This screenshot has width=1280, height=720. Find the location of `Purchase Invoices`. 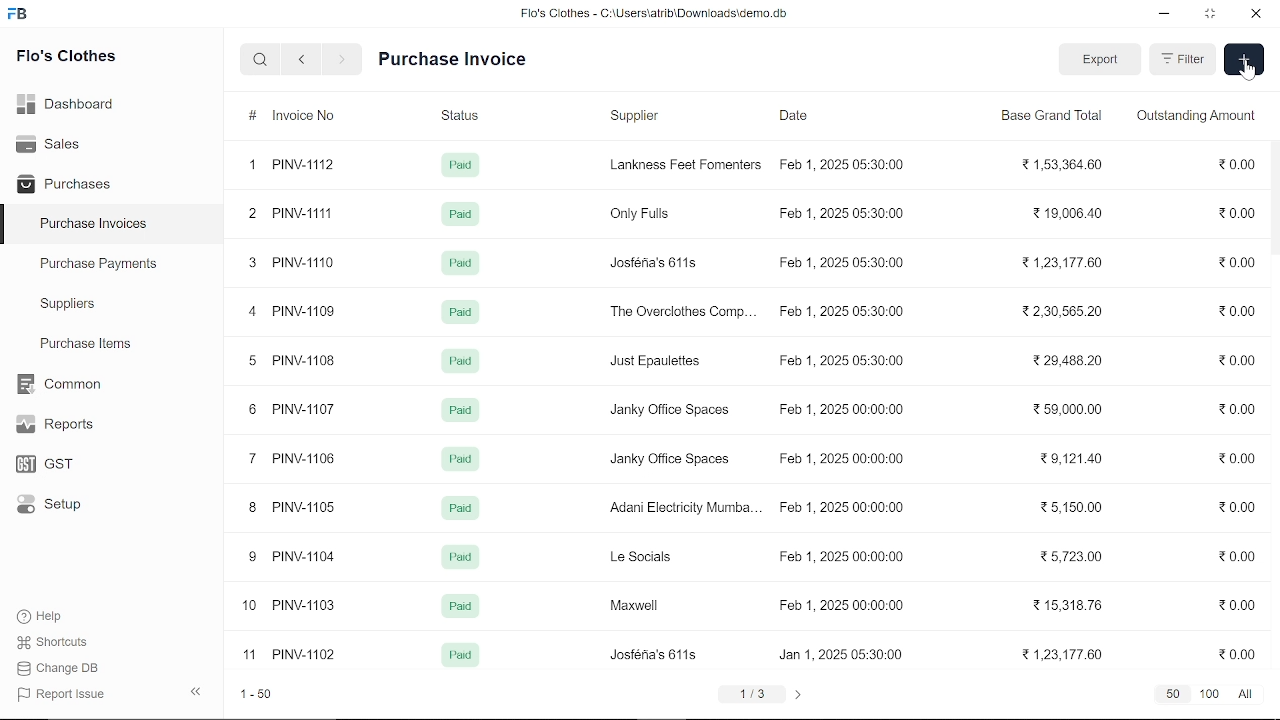

Purchase Invoices is located at coordinates (94, 226).